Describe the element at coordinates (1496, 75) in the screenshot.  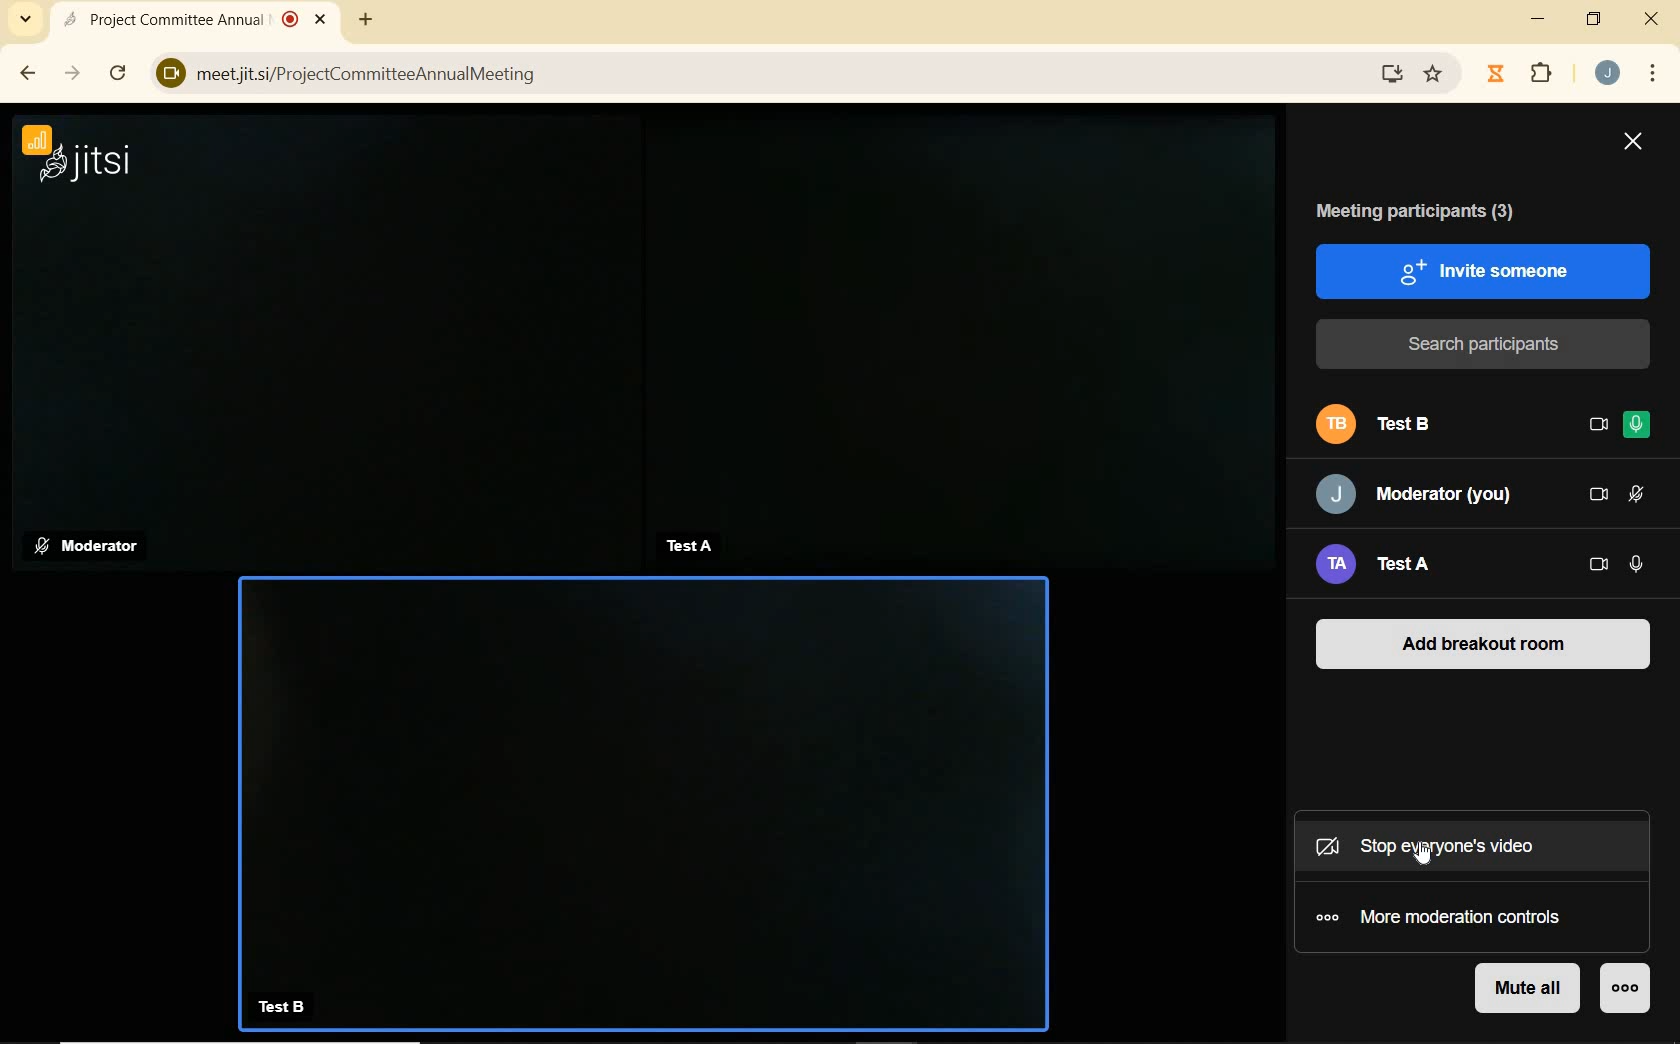
I see `Jibble` at that location.